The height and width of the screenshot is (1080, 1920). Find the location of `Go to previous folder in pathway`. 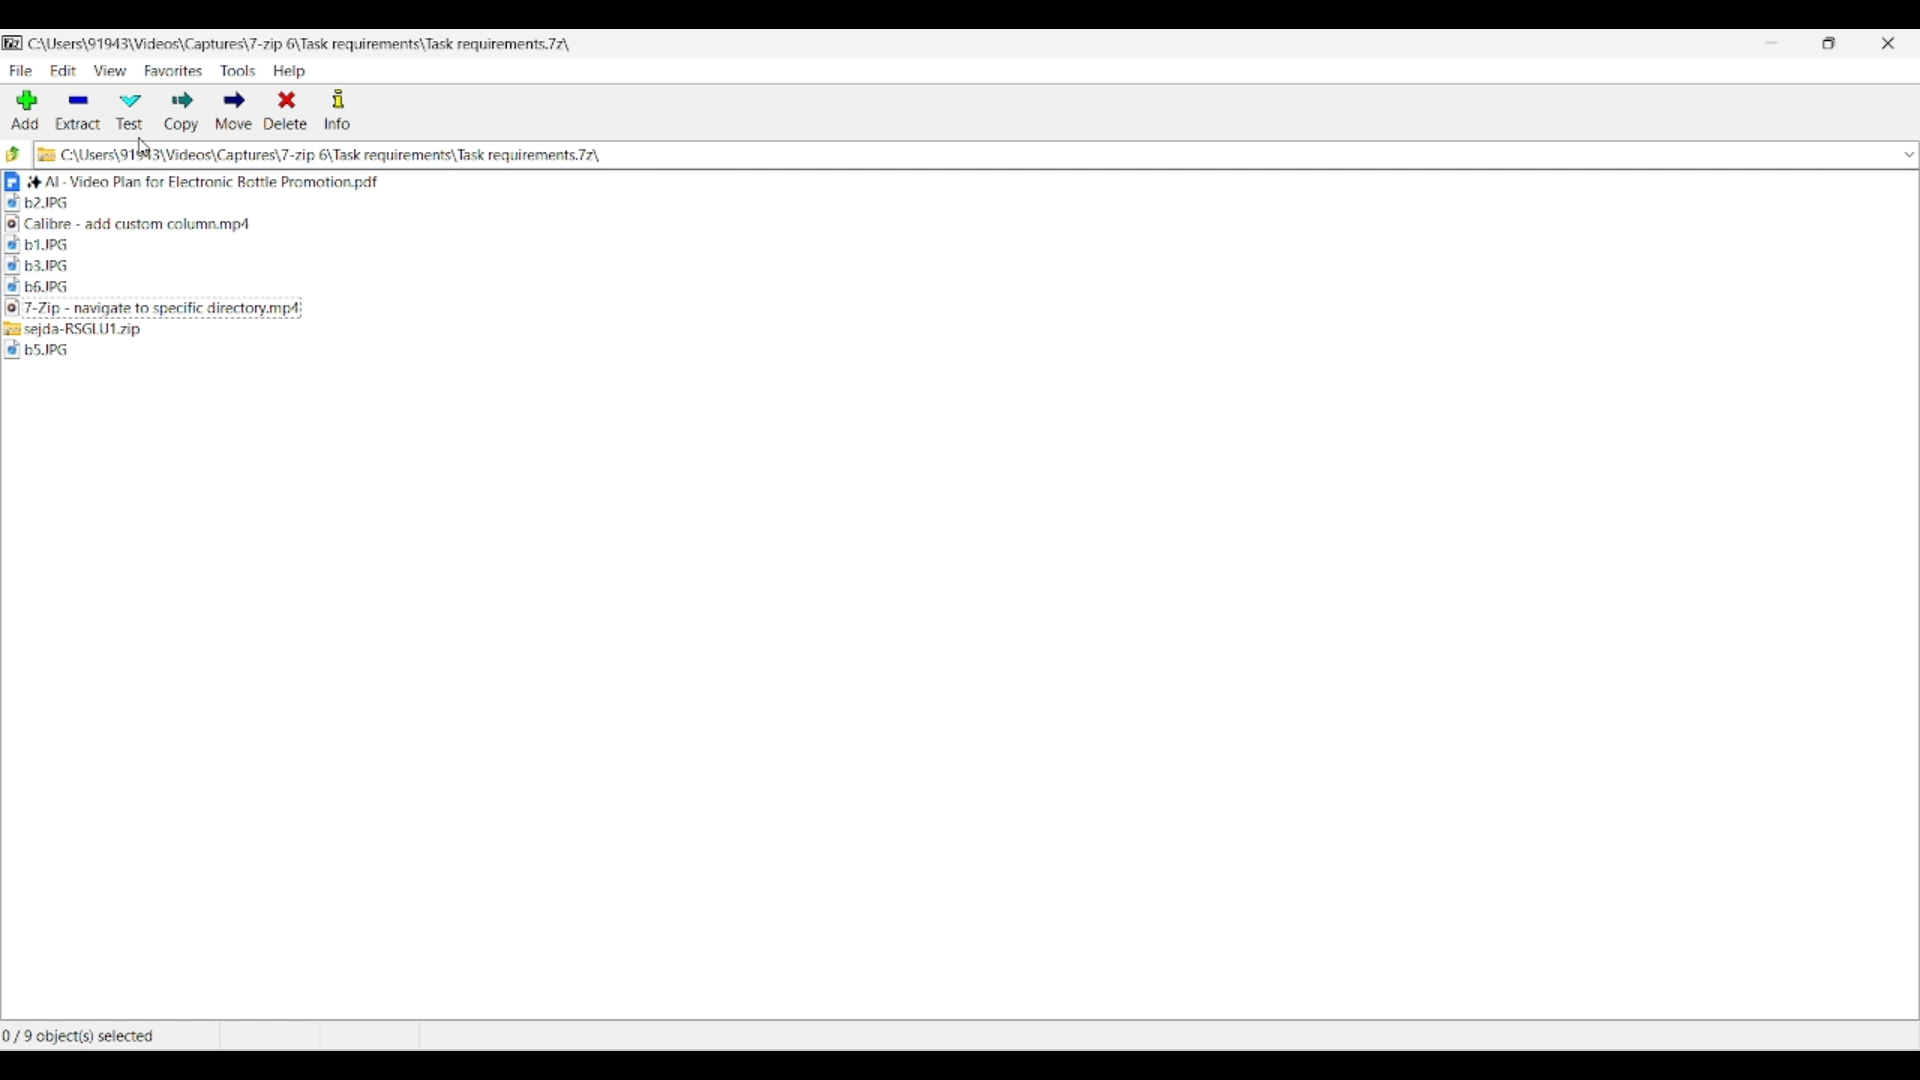

Go to previous folder in pathway is located at coordinates (14, 153).